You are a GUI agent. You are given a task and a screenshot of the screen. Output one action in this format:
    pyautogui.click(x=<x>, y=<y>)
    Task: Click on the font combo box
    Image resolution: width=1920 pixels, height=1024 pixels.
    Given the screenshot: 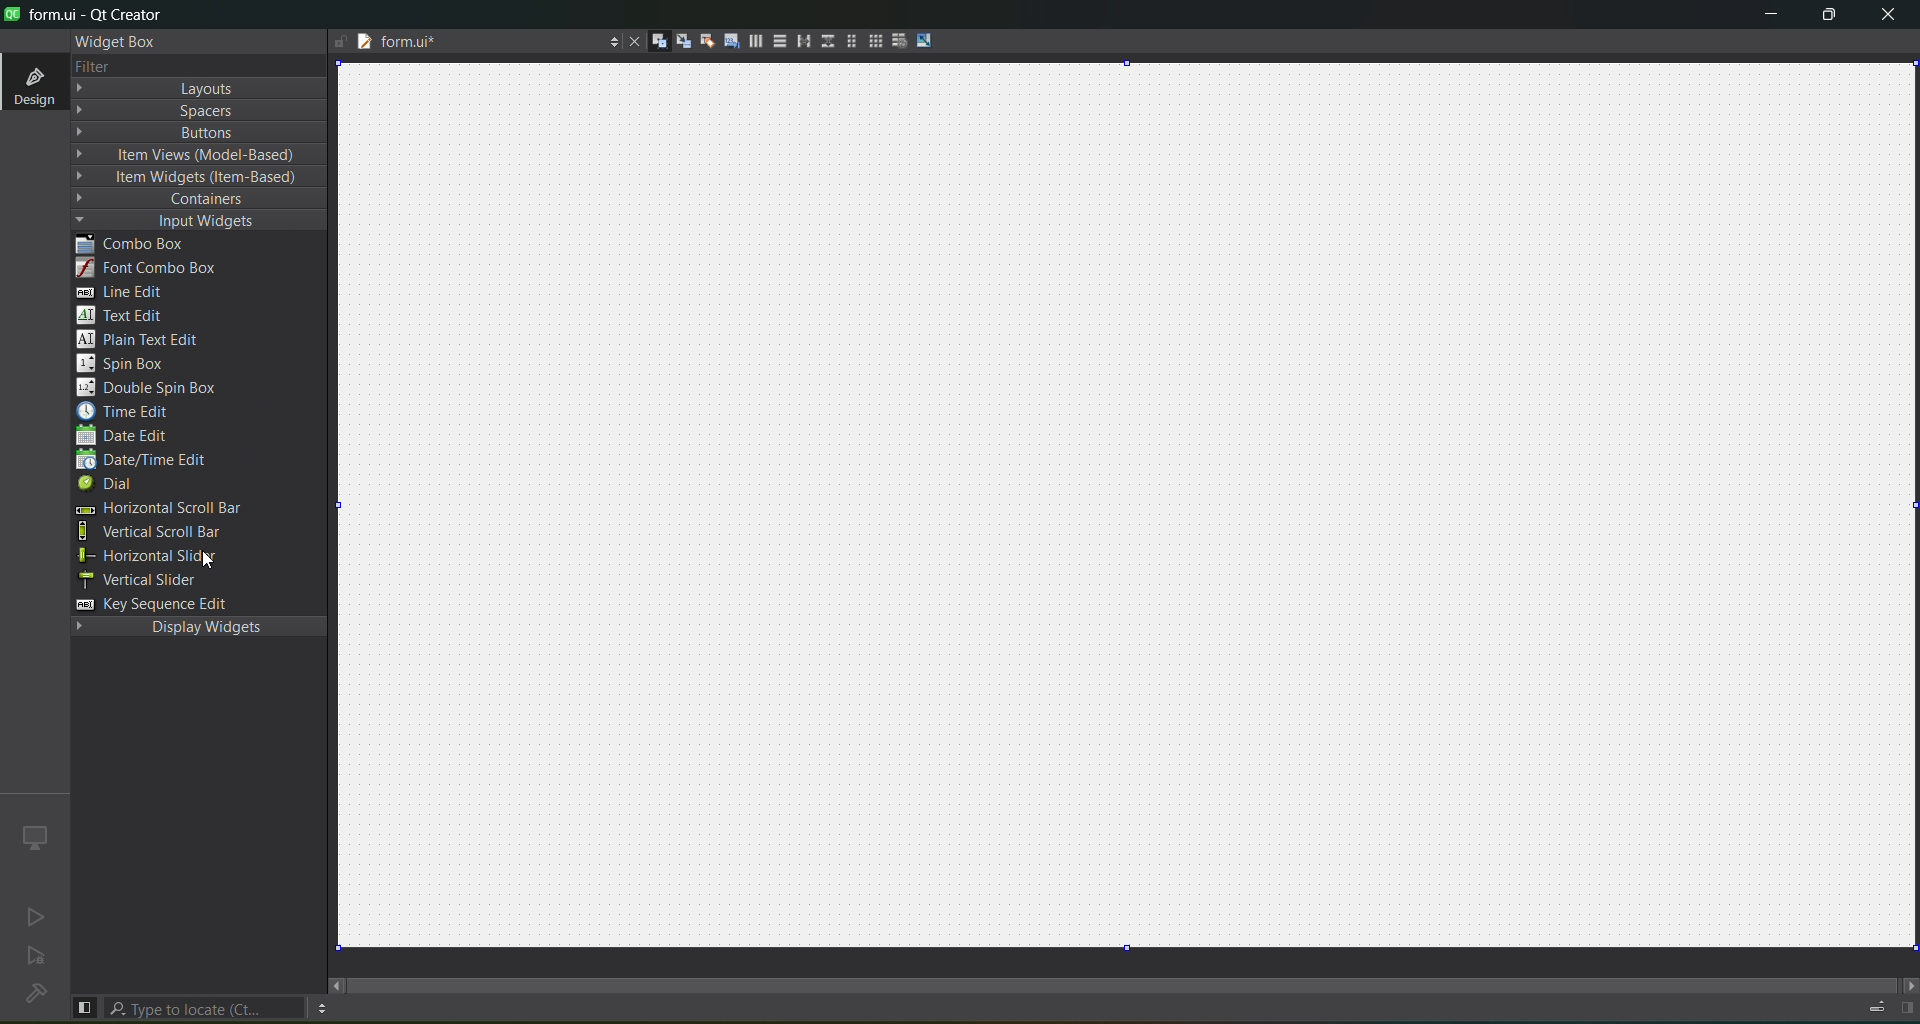 What is the action you would take?
    pyautogui.click(x=147, y=267)
    